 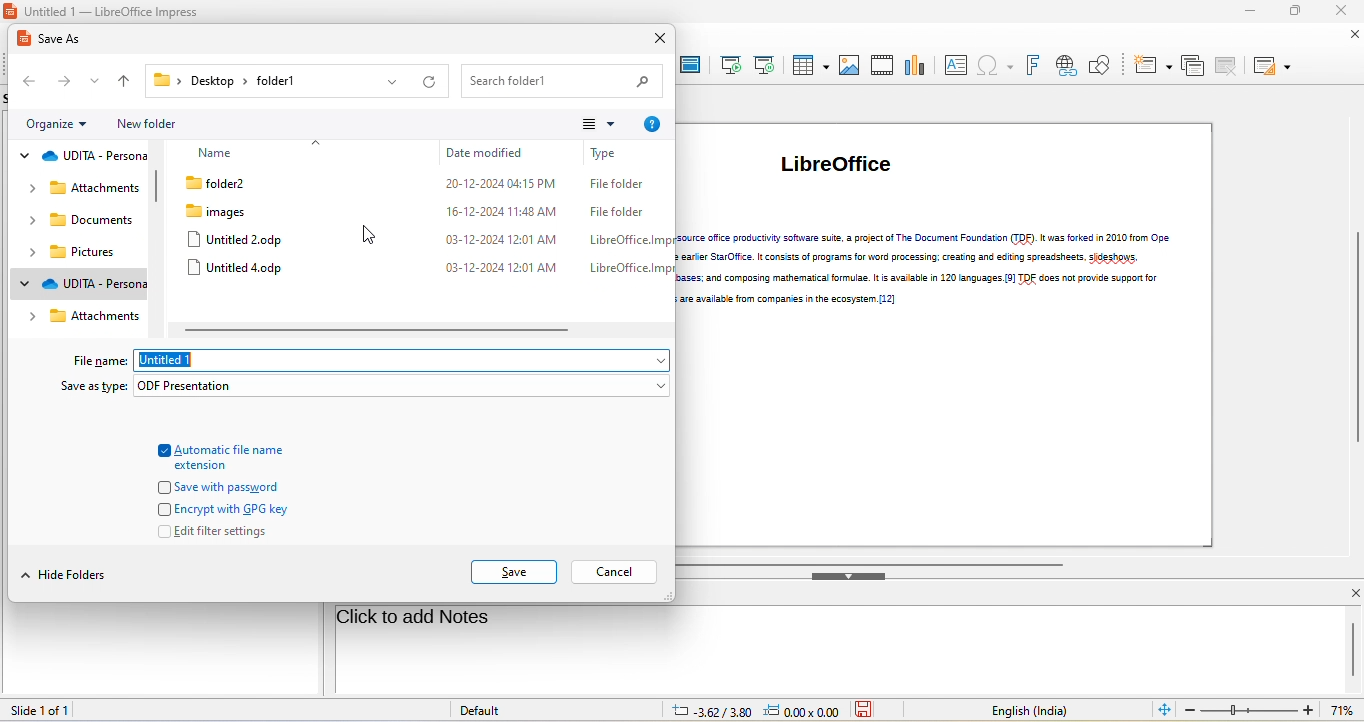 What do you see at coordinates (239, 239) in the screenshot?
I see `untitled 2 odp` at bounding box center [239, 239].